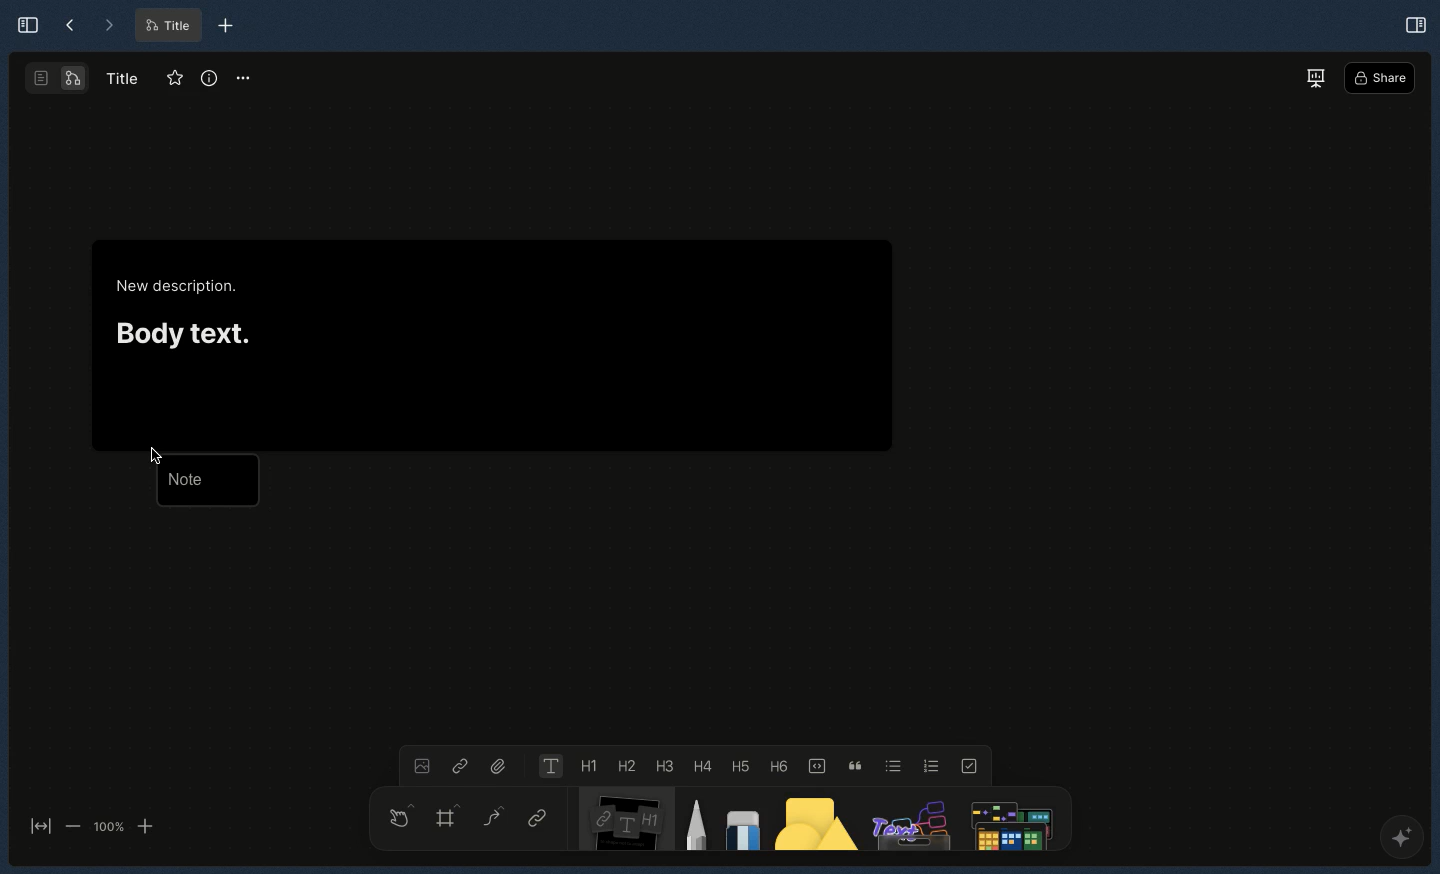 This screenshot has height=874, width=1440. I want to click on zoom in, so click(145, 827).